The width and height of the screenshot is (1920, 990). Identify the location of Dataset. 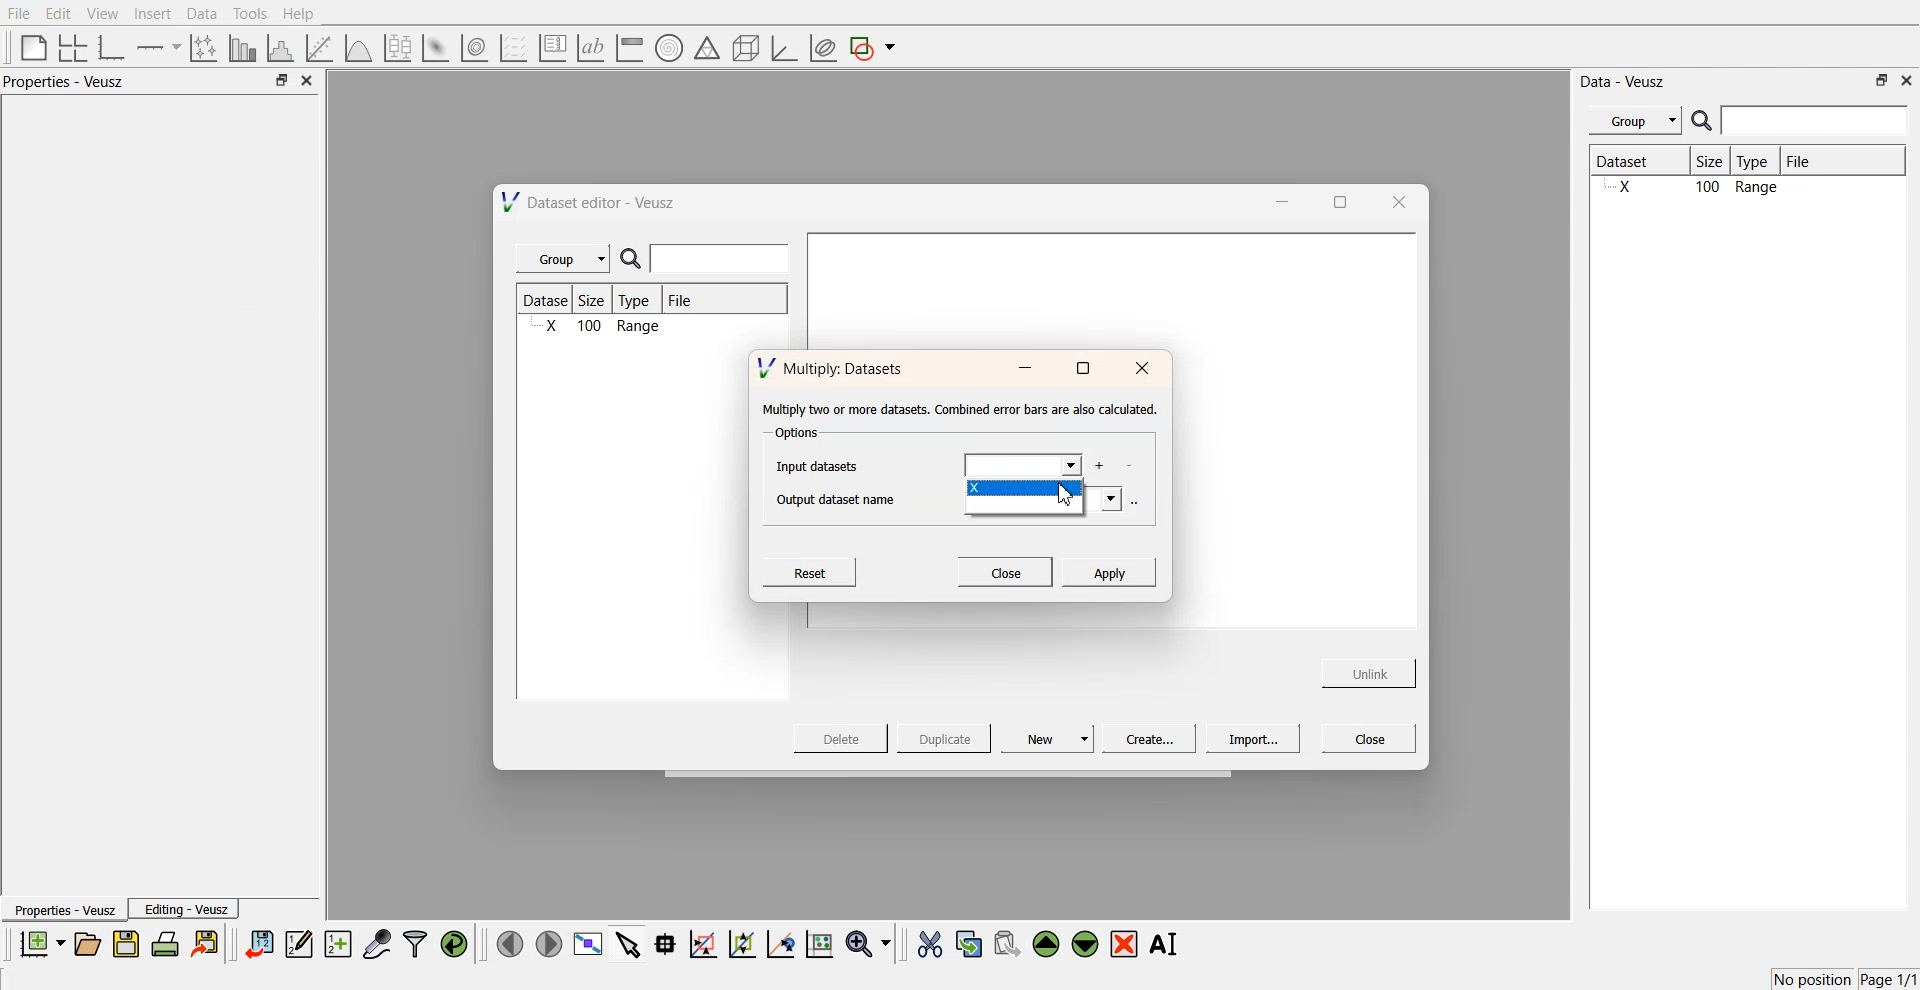
(1638, 163).